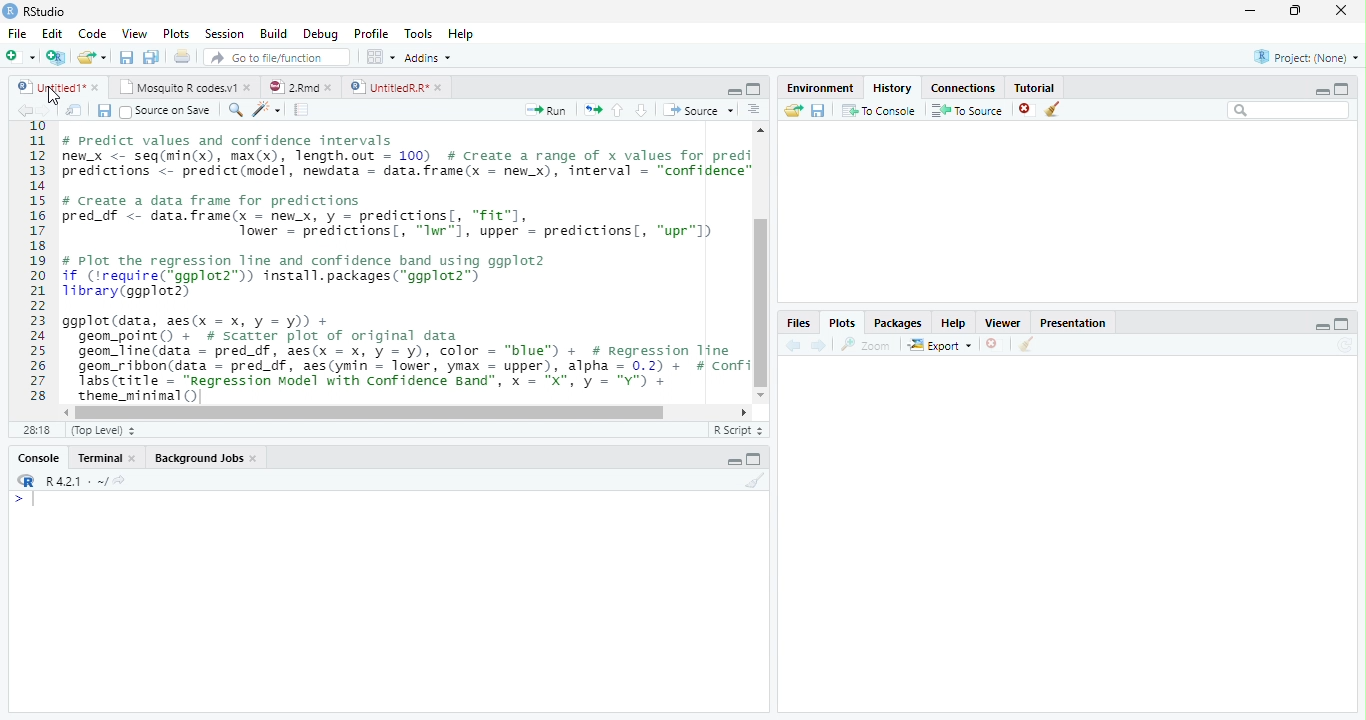  Describe the element at coordinates (74, 111) in the screenshot. I see `Show in new window` at that location.